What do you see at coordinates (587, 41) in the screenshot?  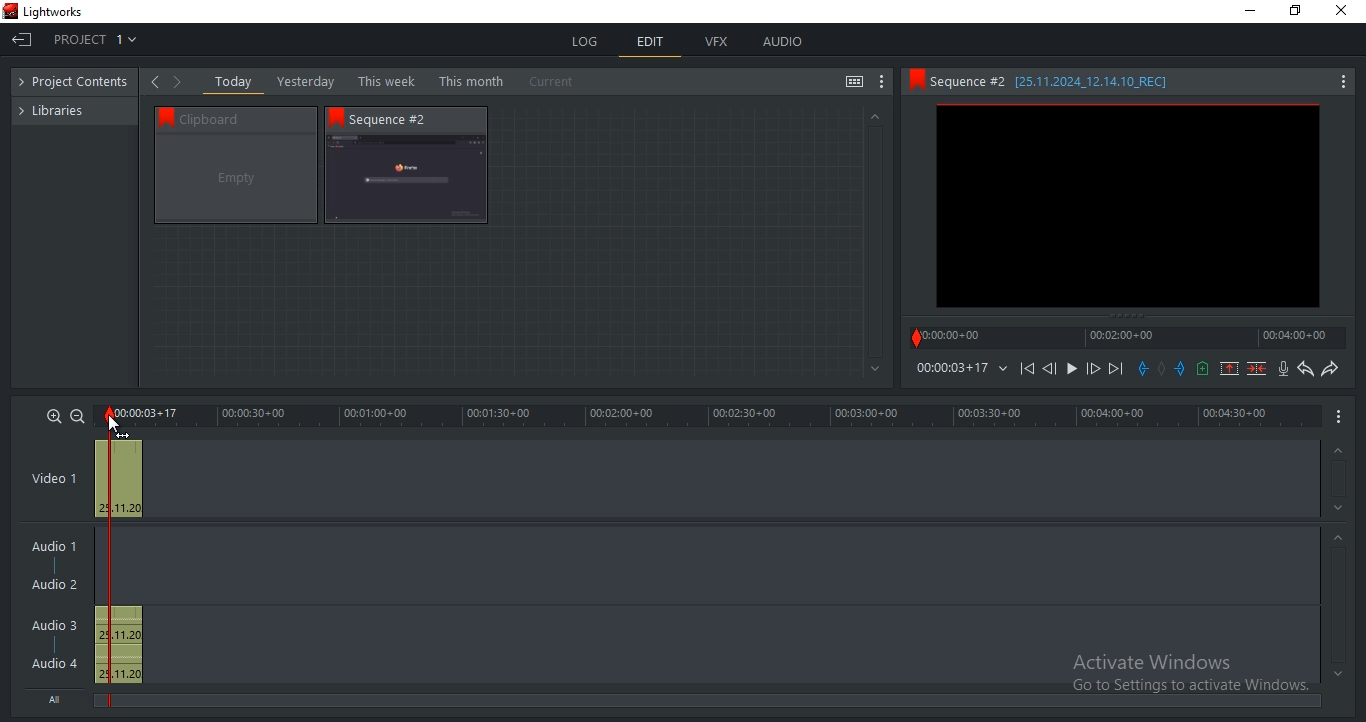 I see `log` at bounding box center [587, 41].